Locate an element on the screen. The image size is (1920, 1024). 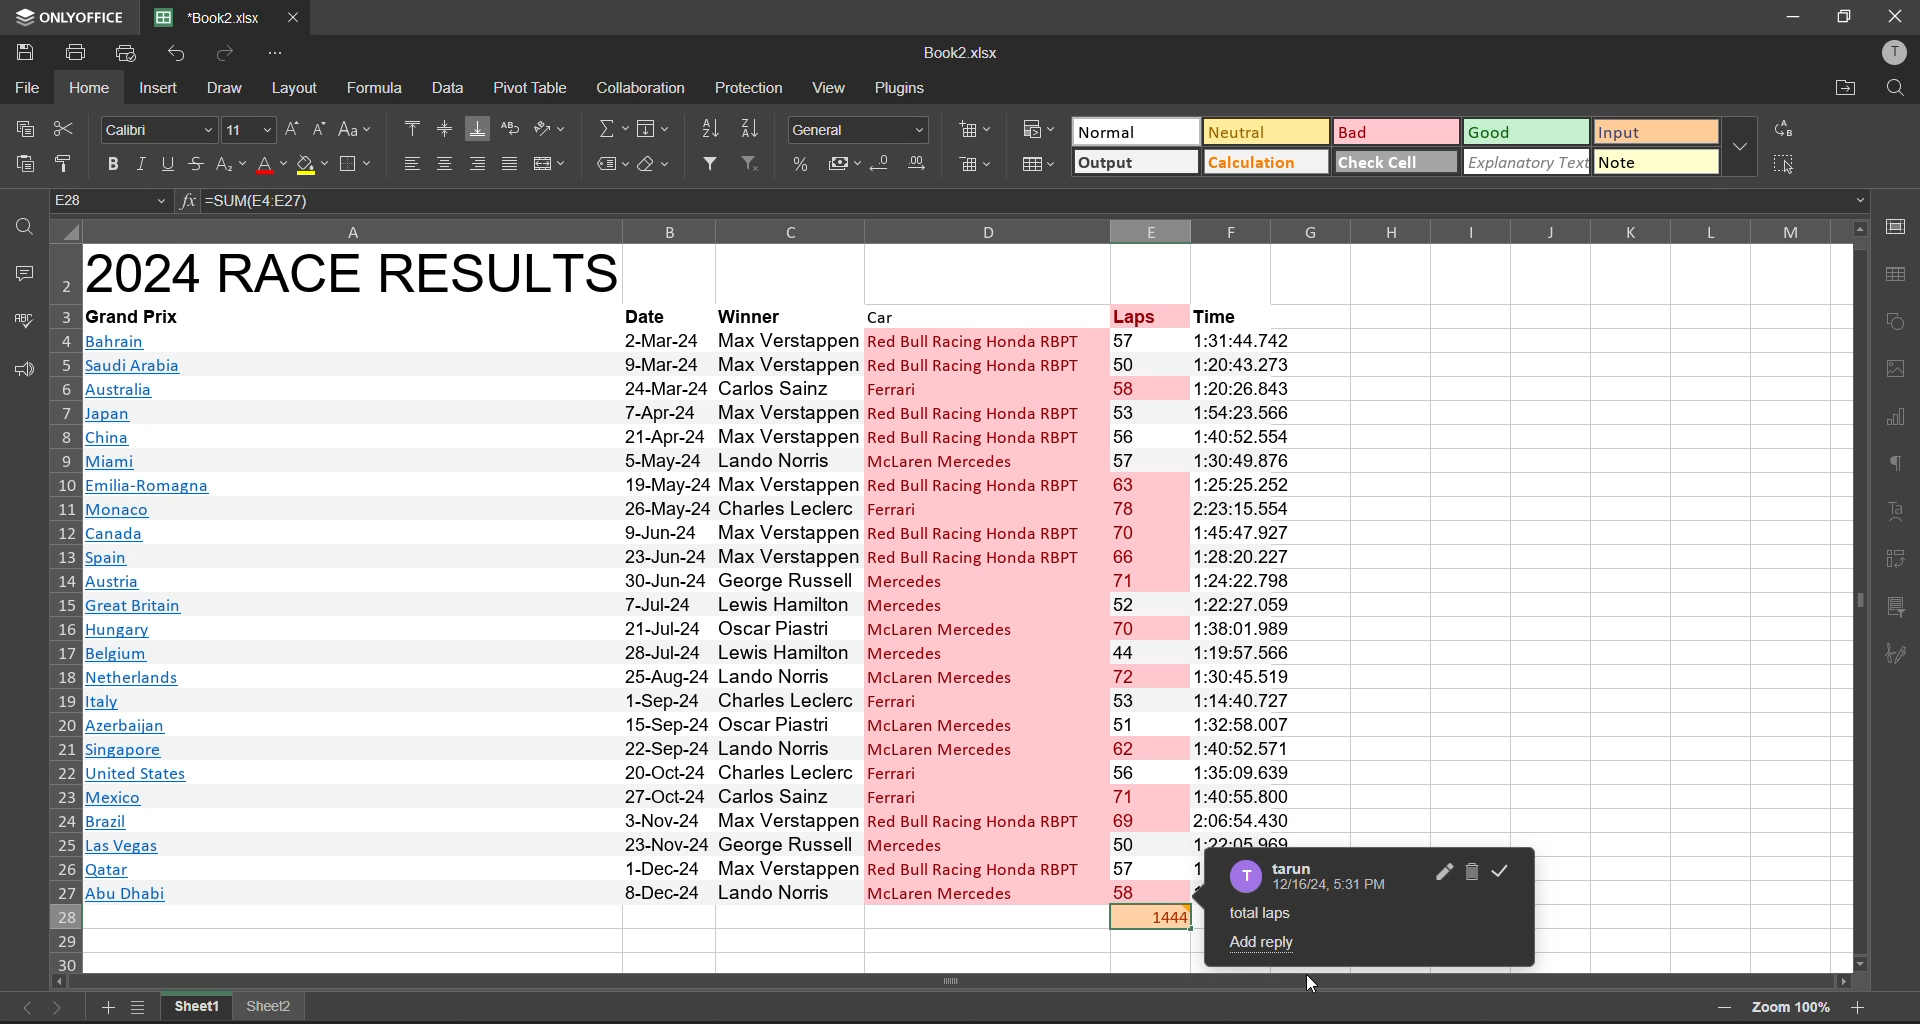
filename is located at coordinates (965, 54).